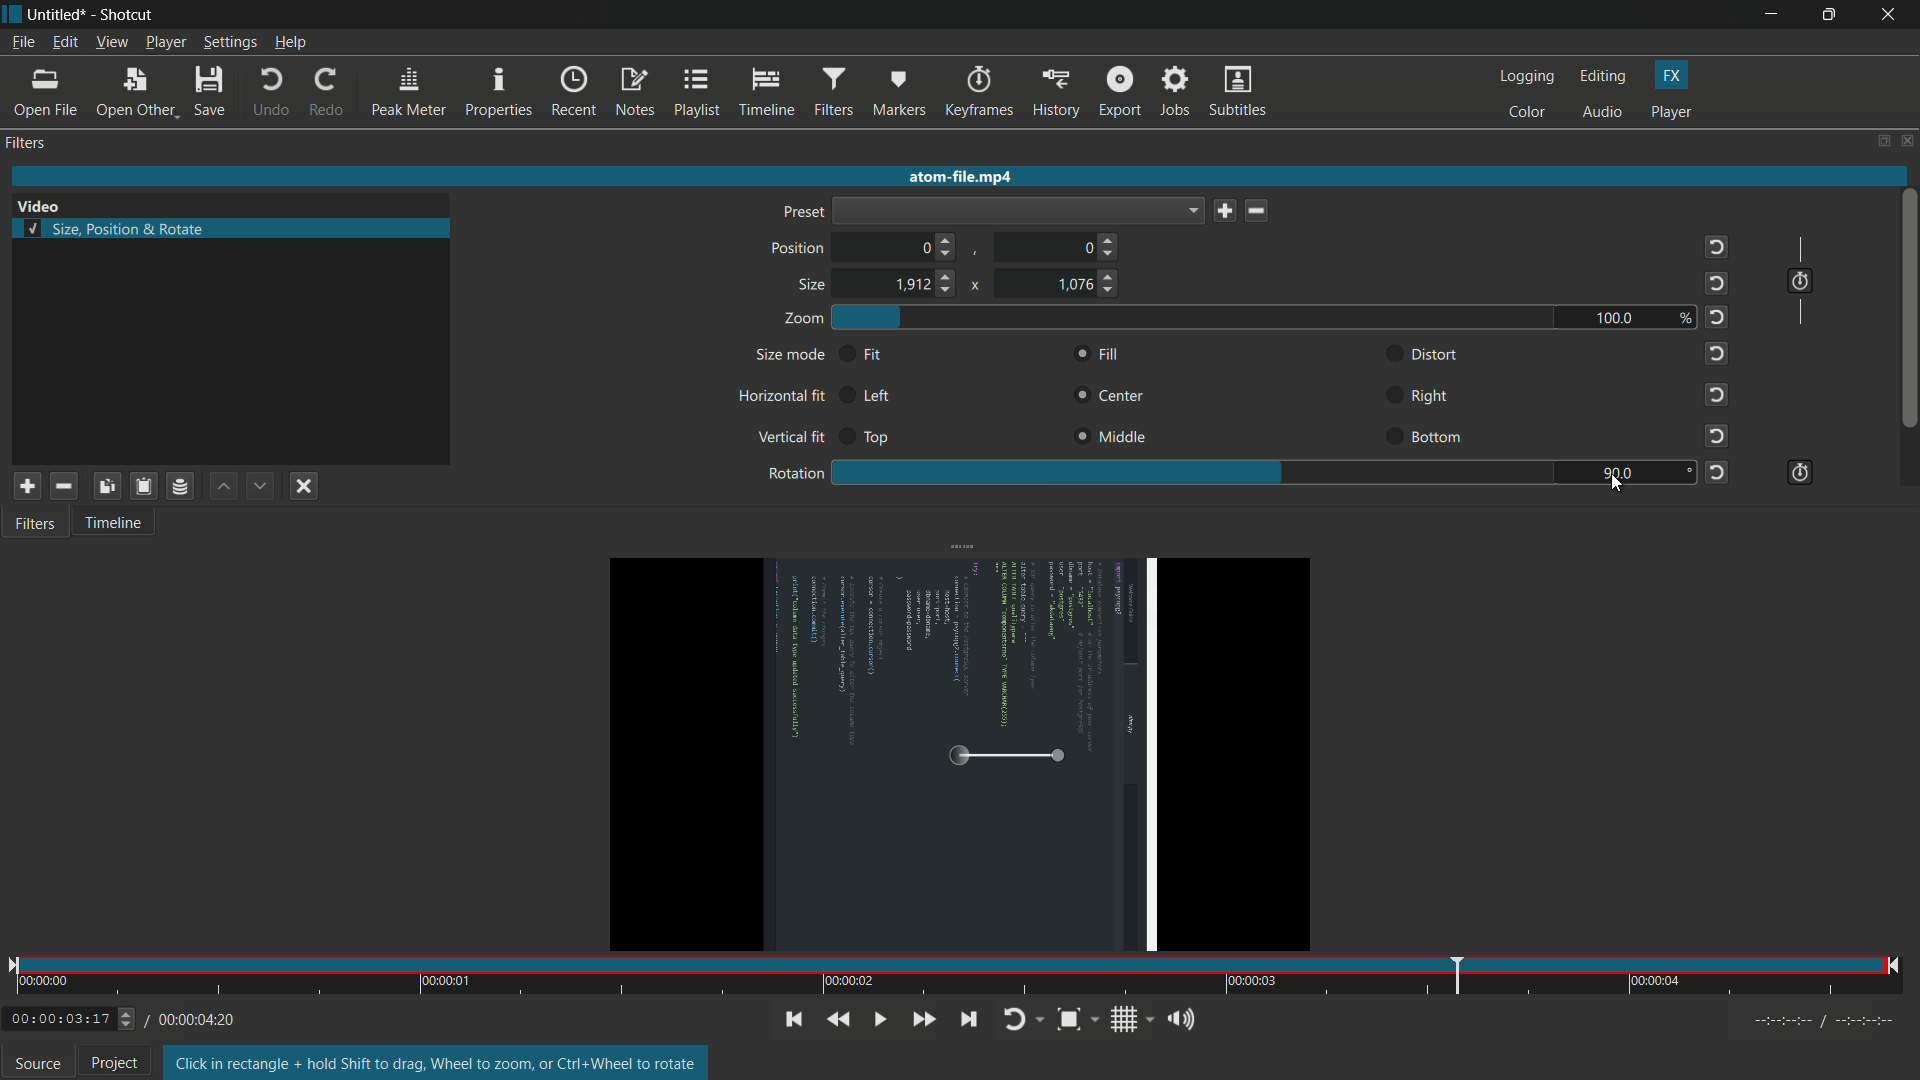 The height and width of the screenshot is (1080, 1920). I want to click on |, so click(1808, 320).